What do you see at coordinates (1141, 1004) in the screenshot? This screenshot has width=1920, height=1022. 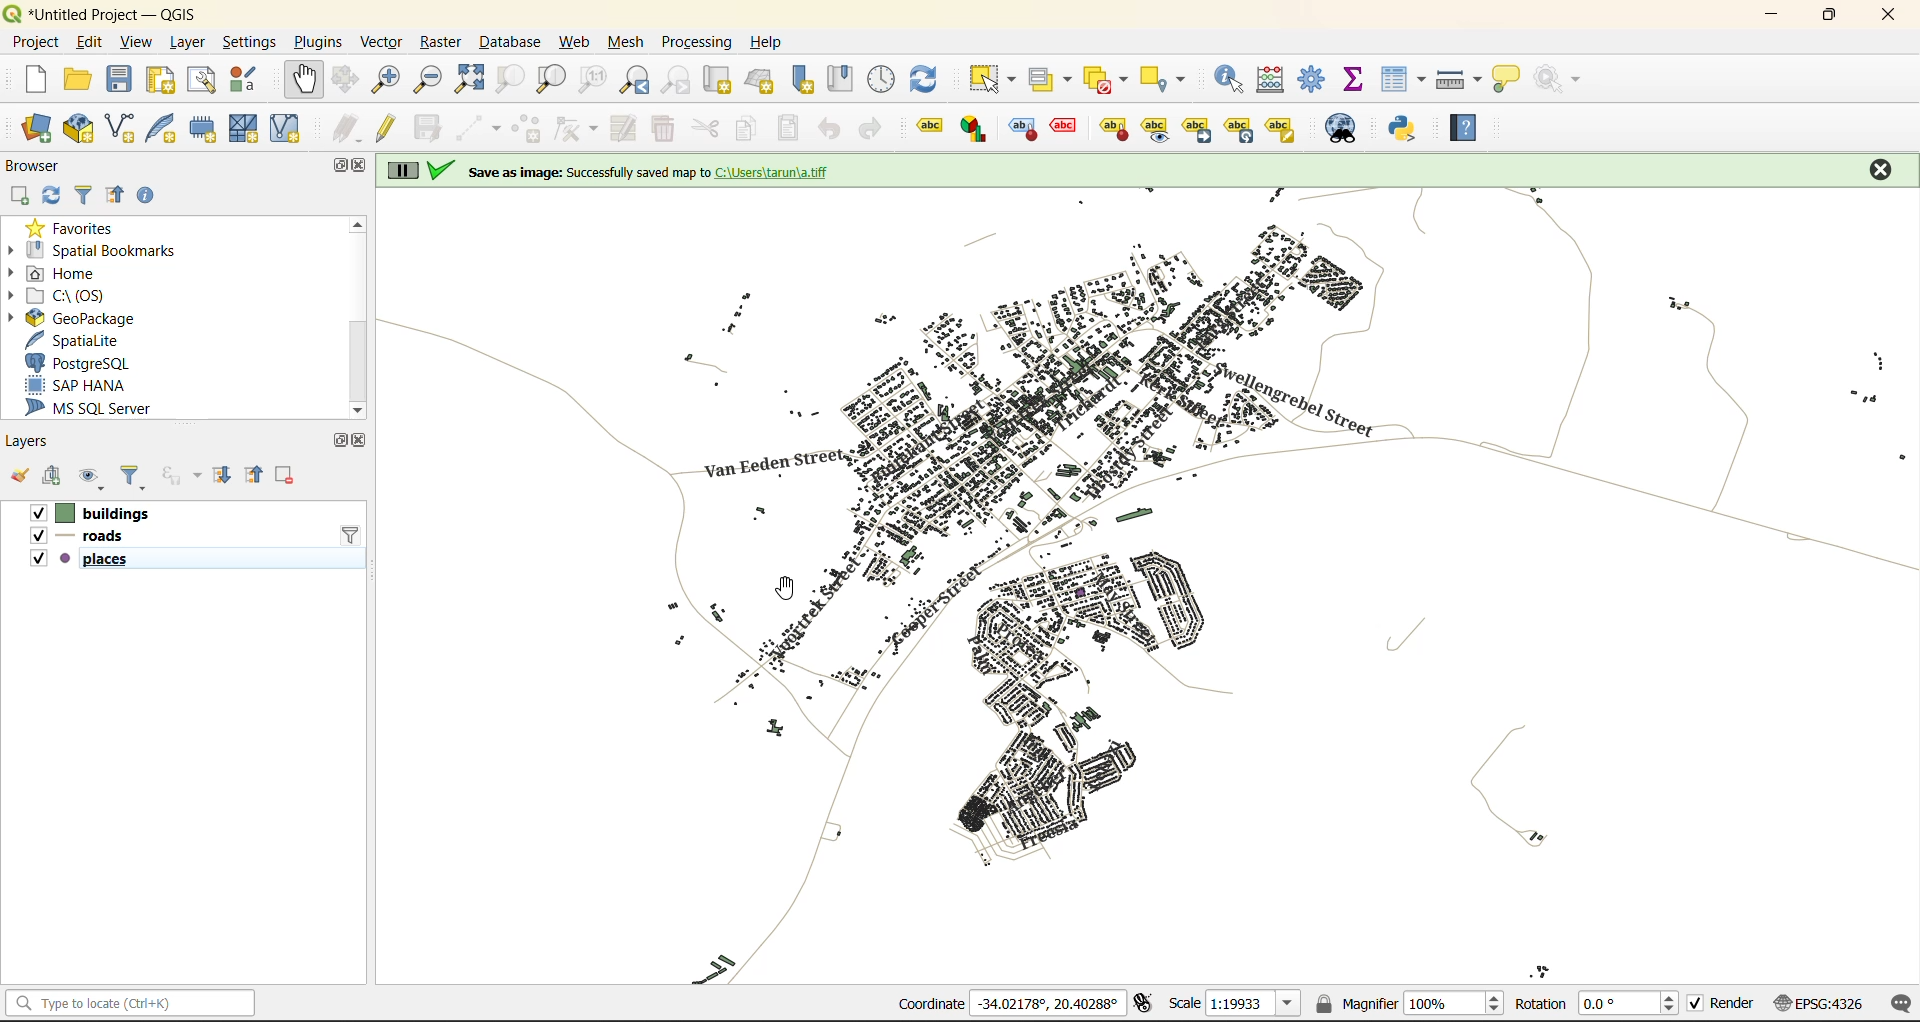 I see `toggle extents` at bounding box center [1141, 1004].